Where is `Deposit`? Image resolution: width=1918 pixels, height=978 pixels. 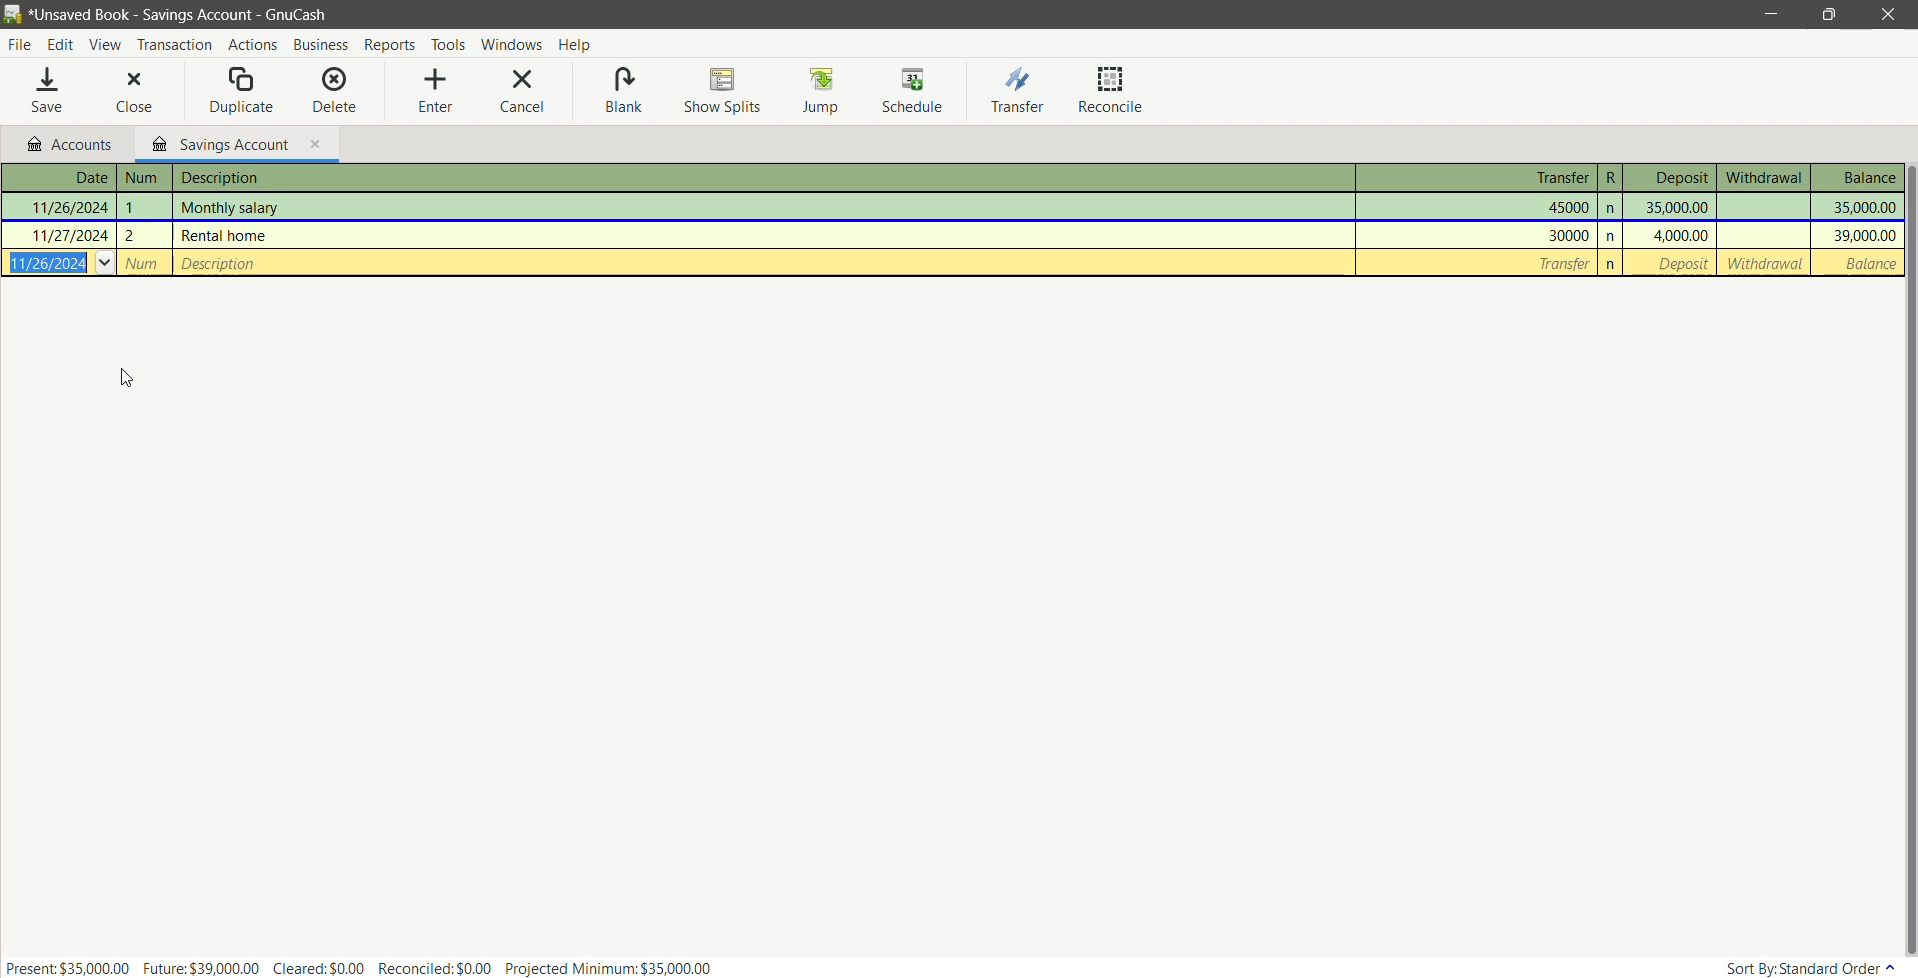
Deposit is located at coordinates (1671, 178).